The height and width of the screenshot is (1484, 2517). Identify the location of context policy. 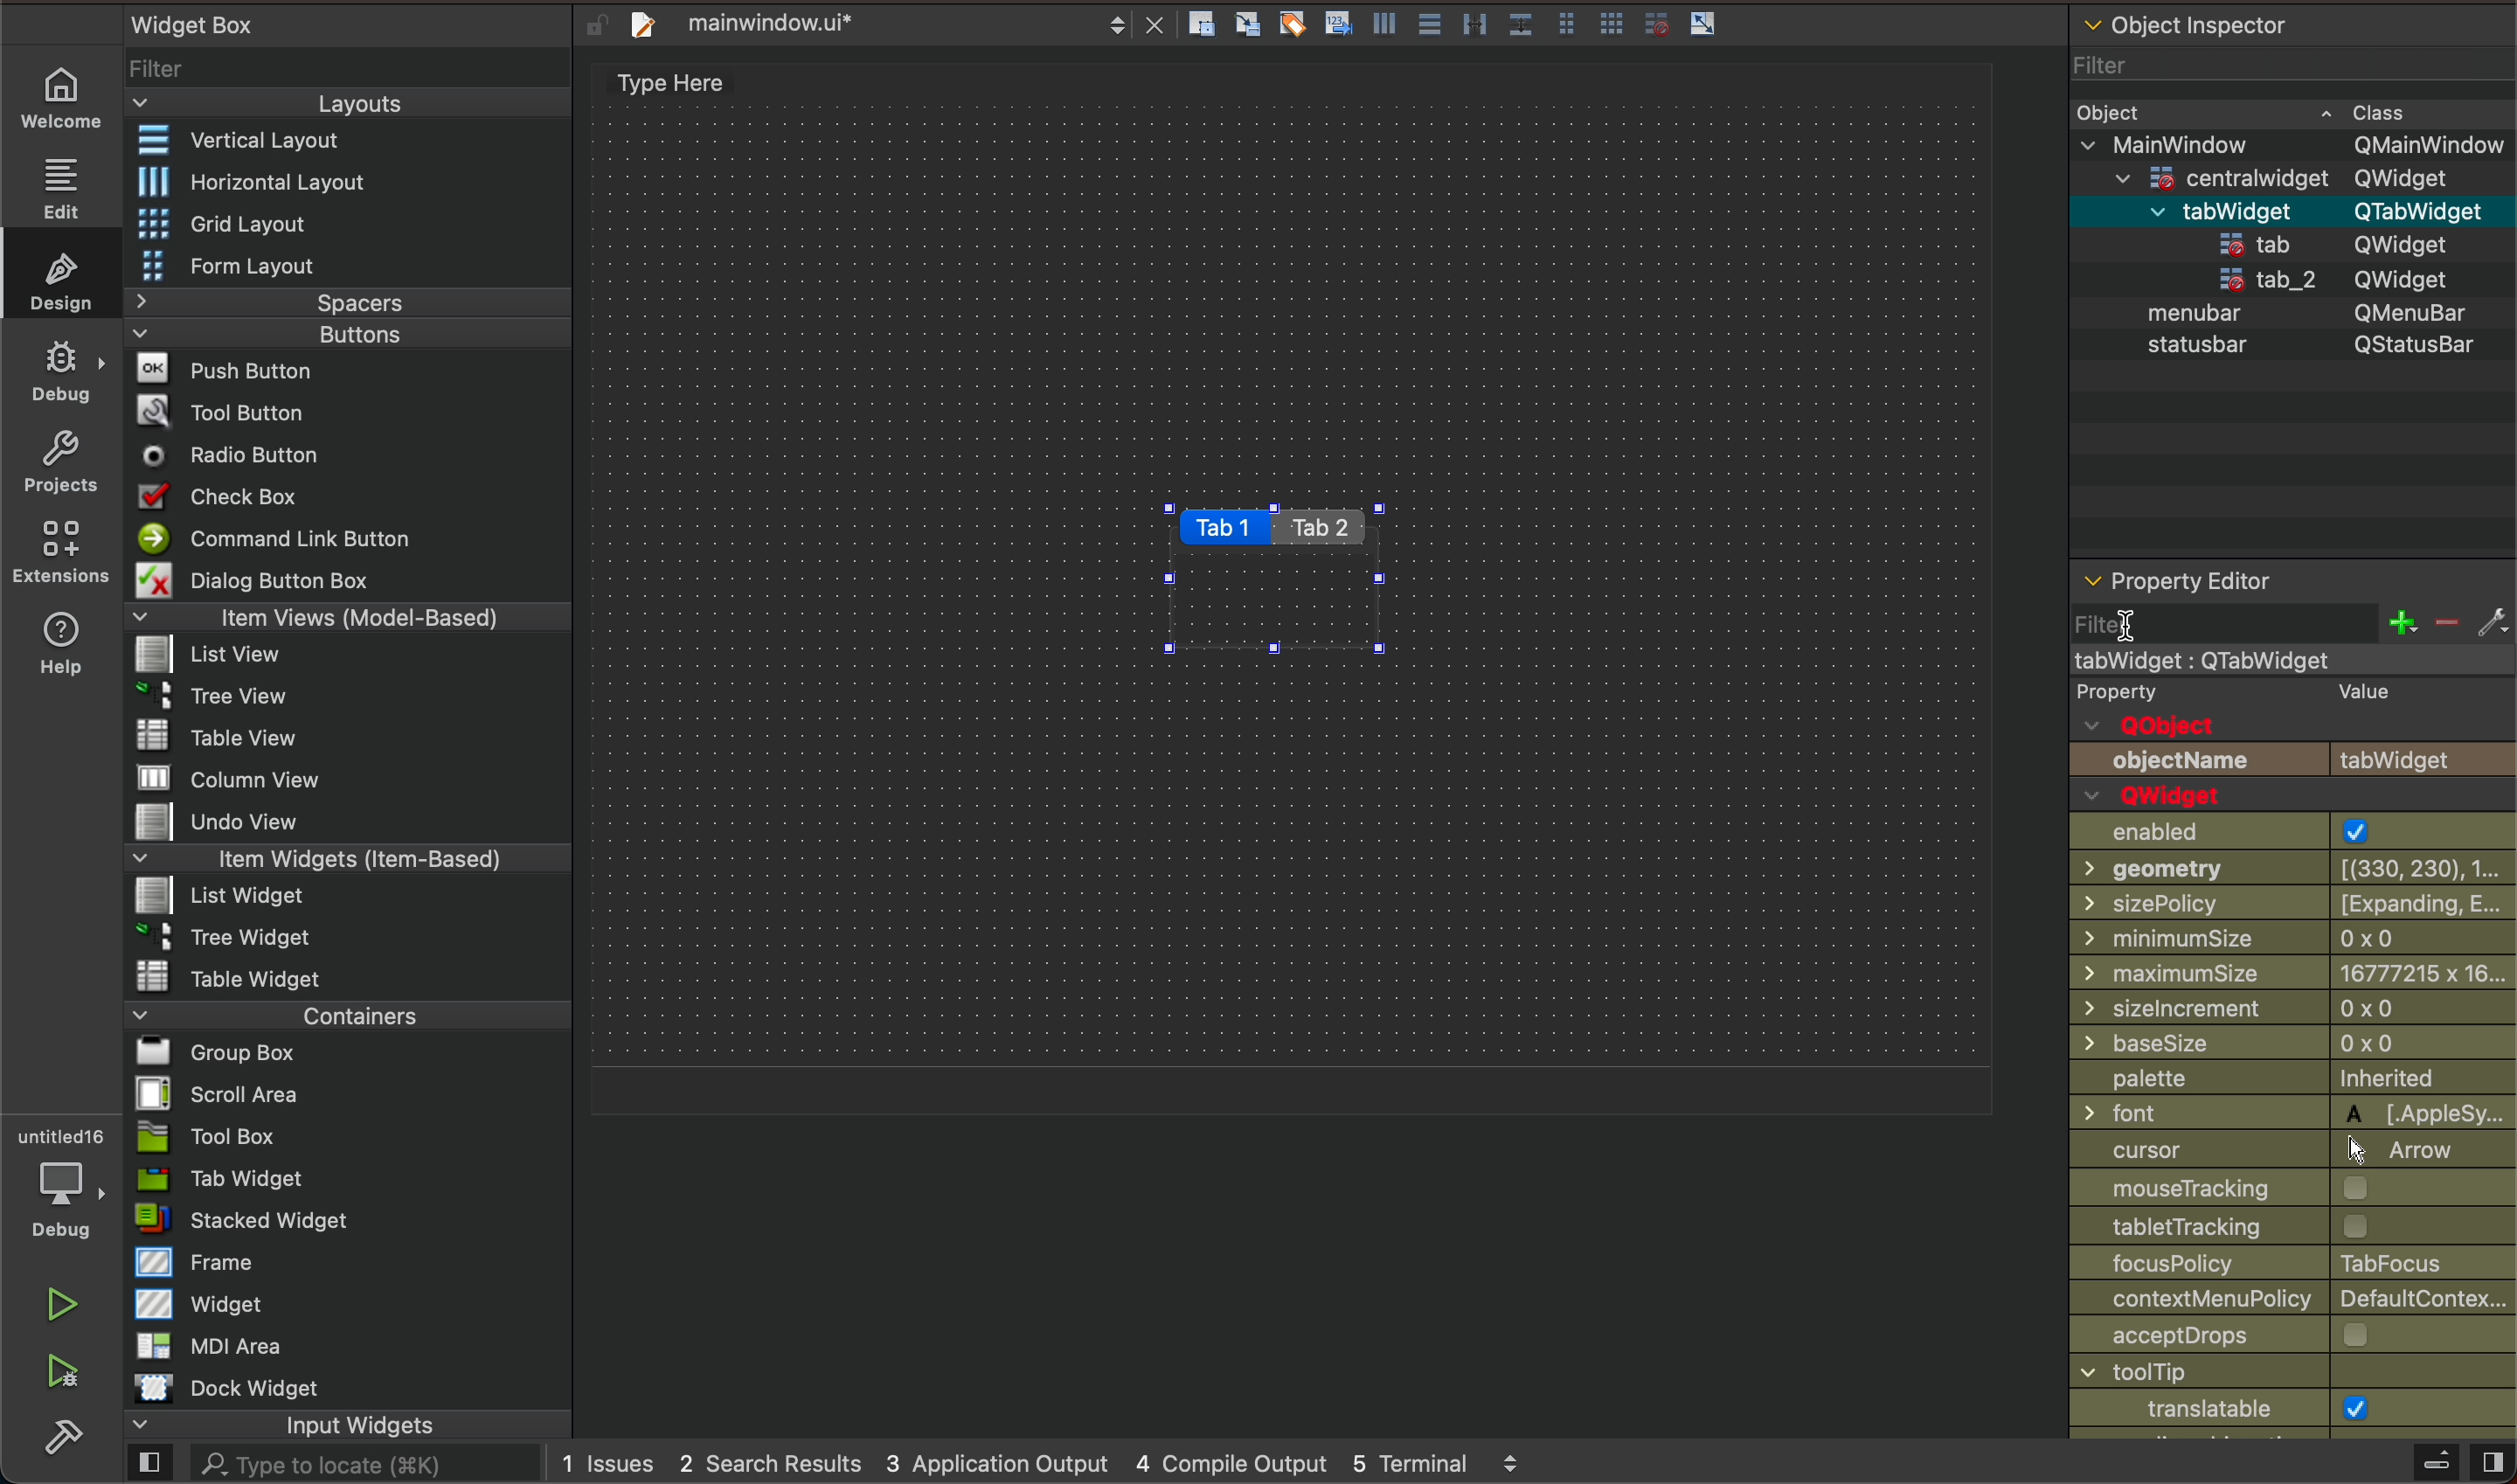
(2293, 1299).